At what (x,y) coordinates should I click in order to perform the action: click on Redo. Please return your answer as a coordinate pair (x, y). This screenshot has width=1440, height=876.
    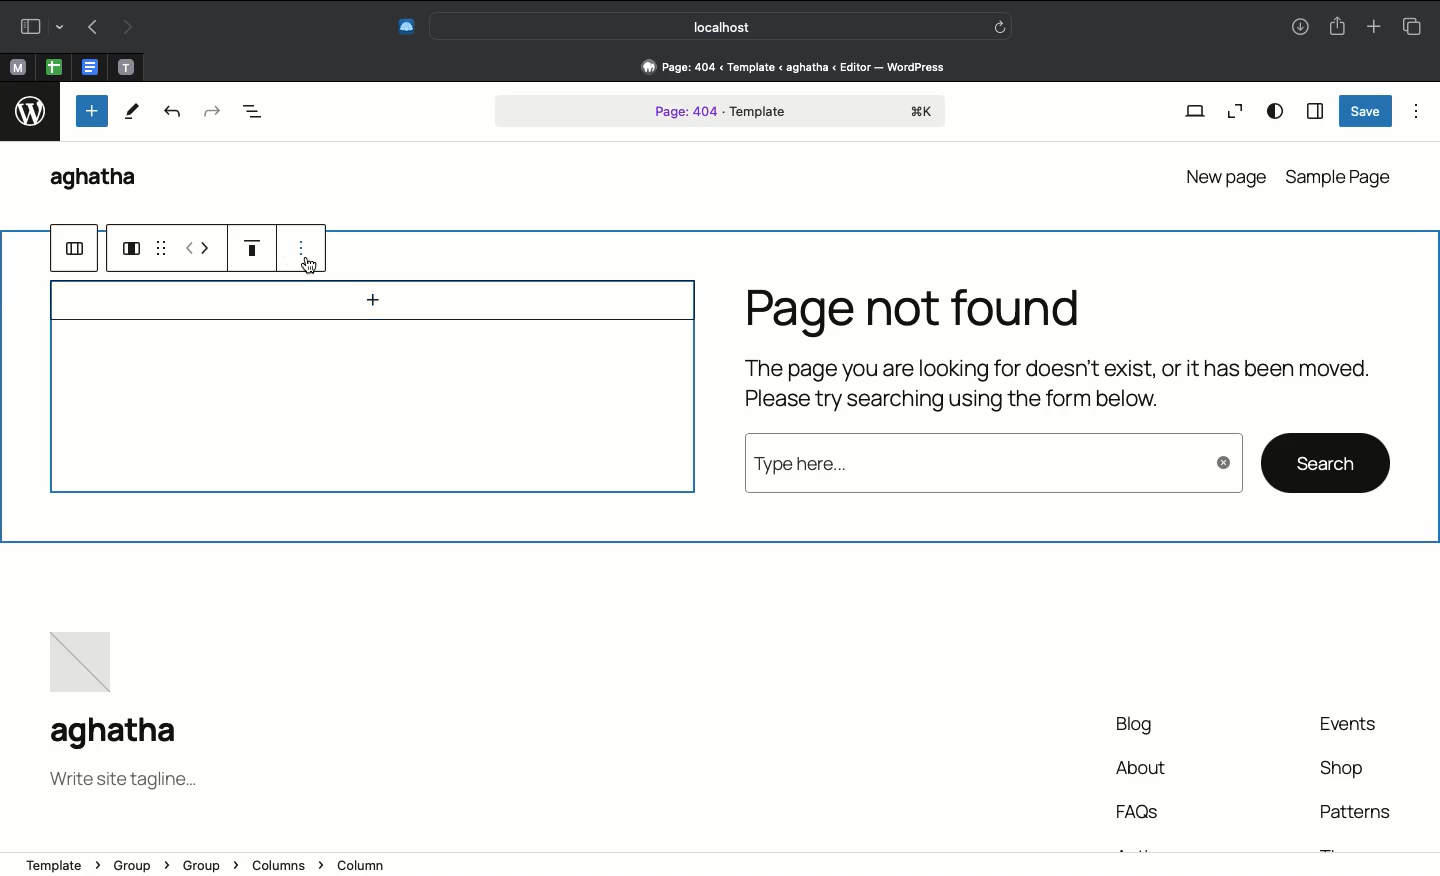
    Looking at the image, I should click on (125, 28).